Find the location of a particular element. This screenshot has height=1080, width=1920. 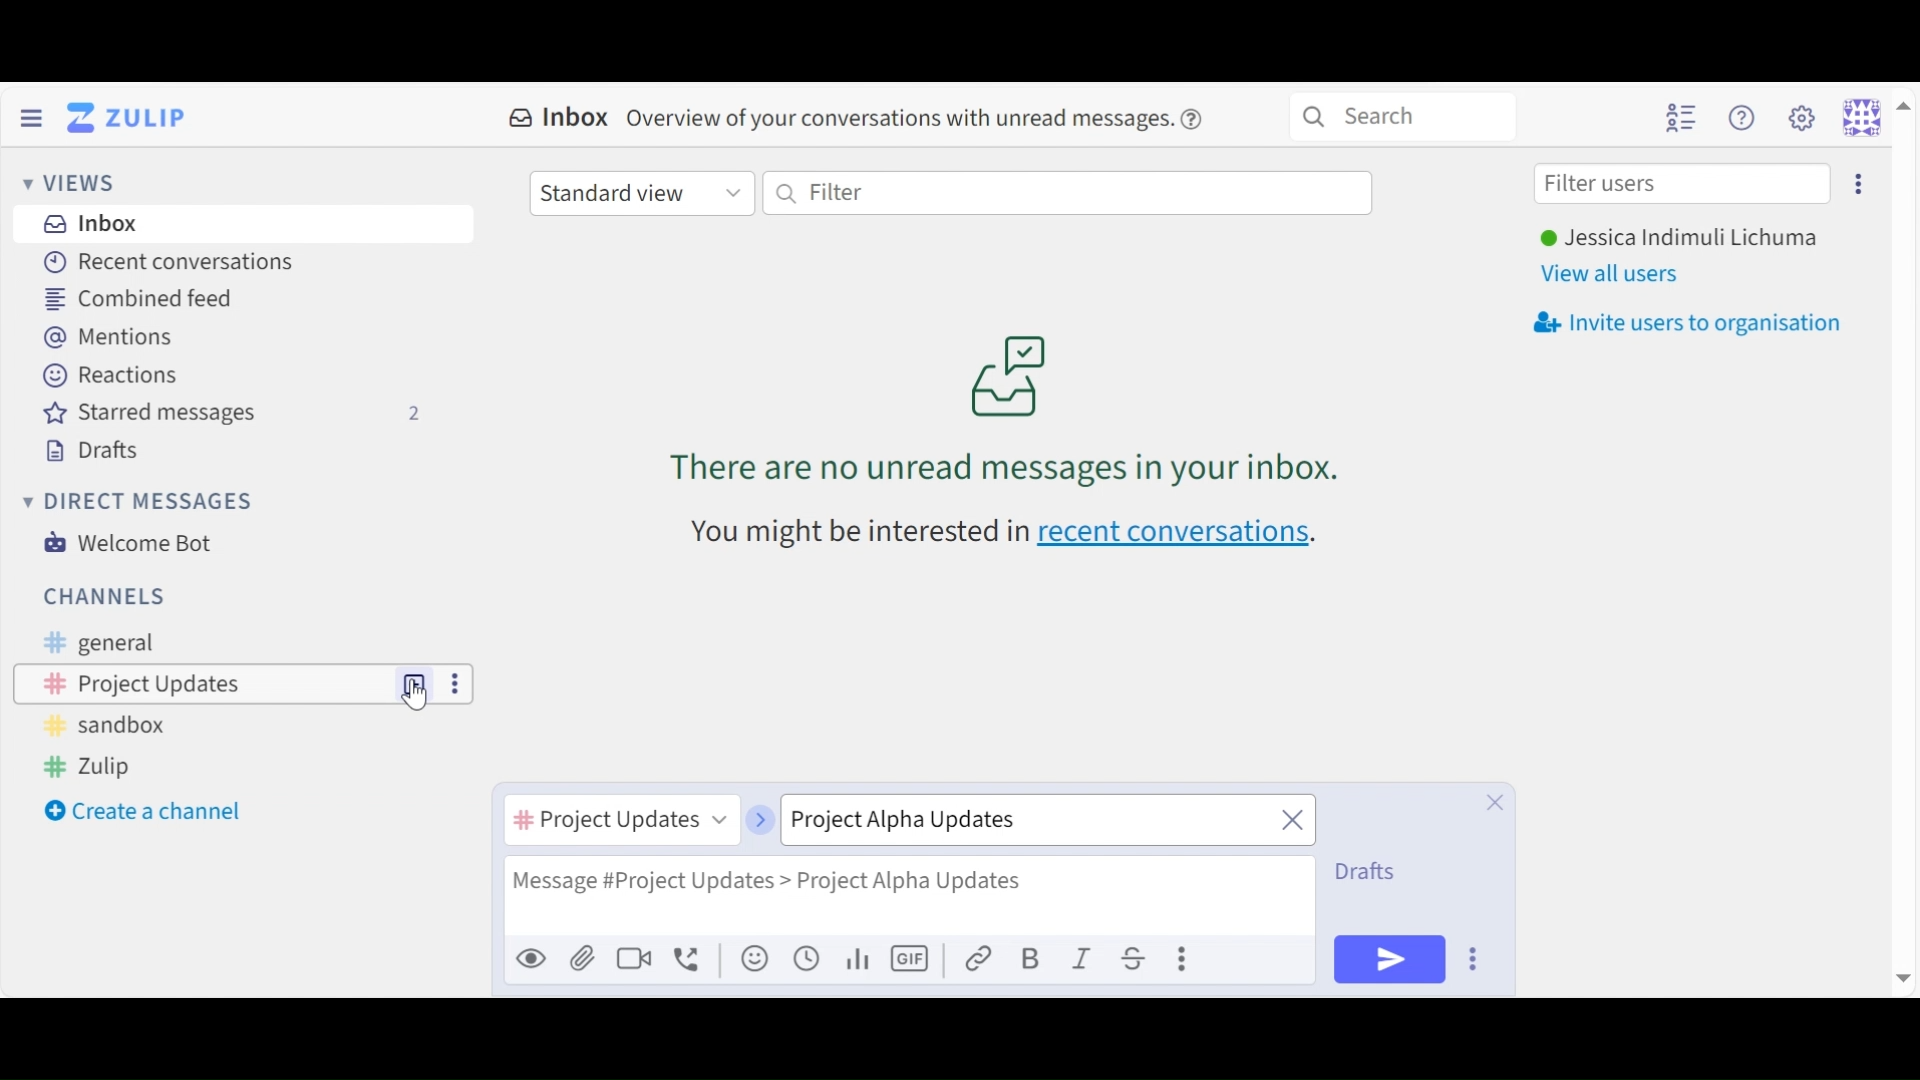

Send is located at coordinates (1389, 959).